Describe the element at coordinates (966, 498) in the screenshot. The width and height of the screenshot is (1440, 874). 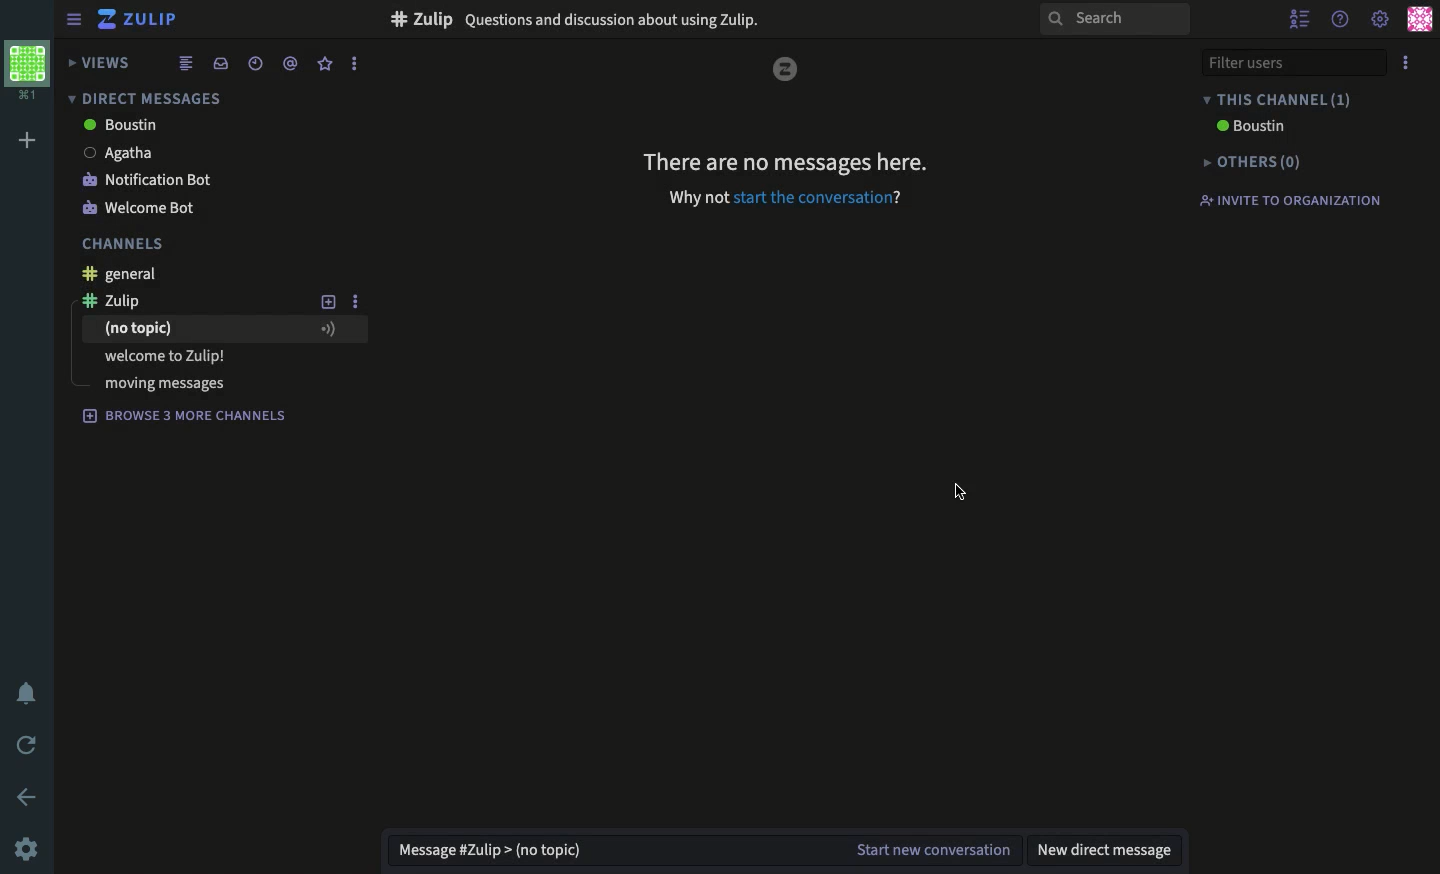
I see `cursor` at that location.